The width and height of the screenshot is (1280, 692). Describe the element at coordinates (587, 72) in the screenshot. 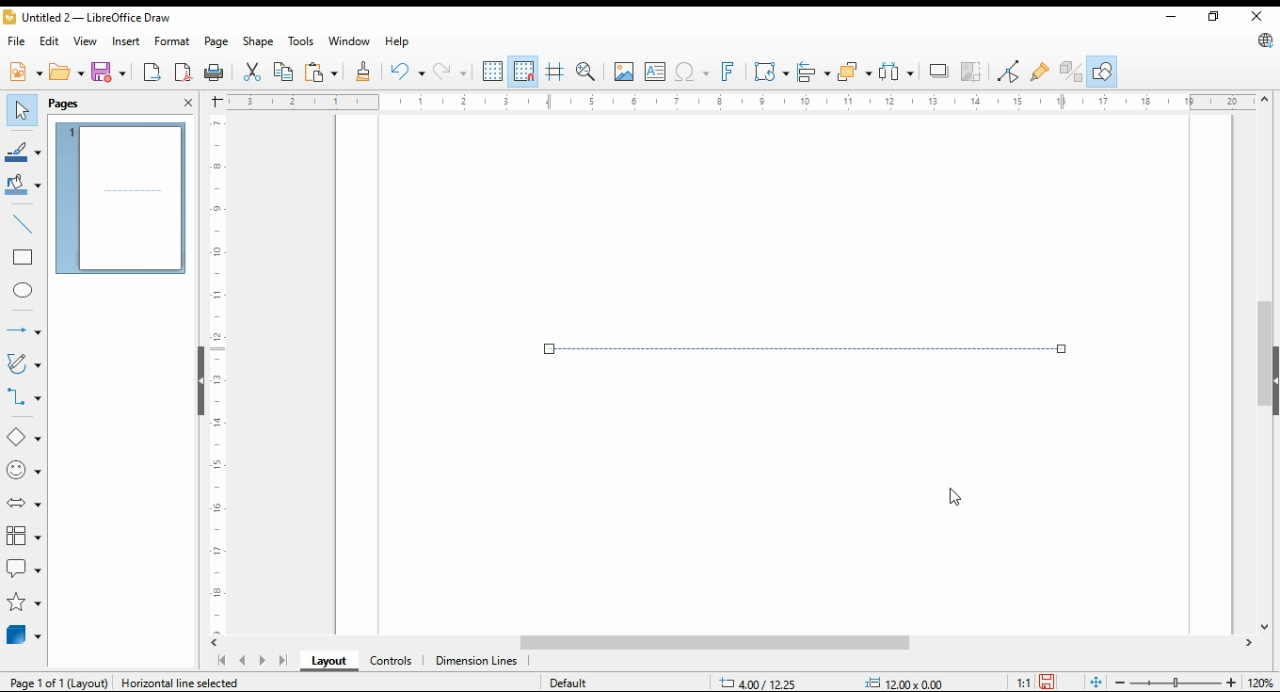

I see `pan and zoom` at that location.